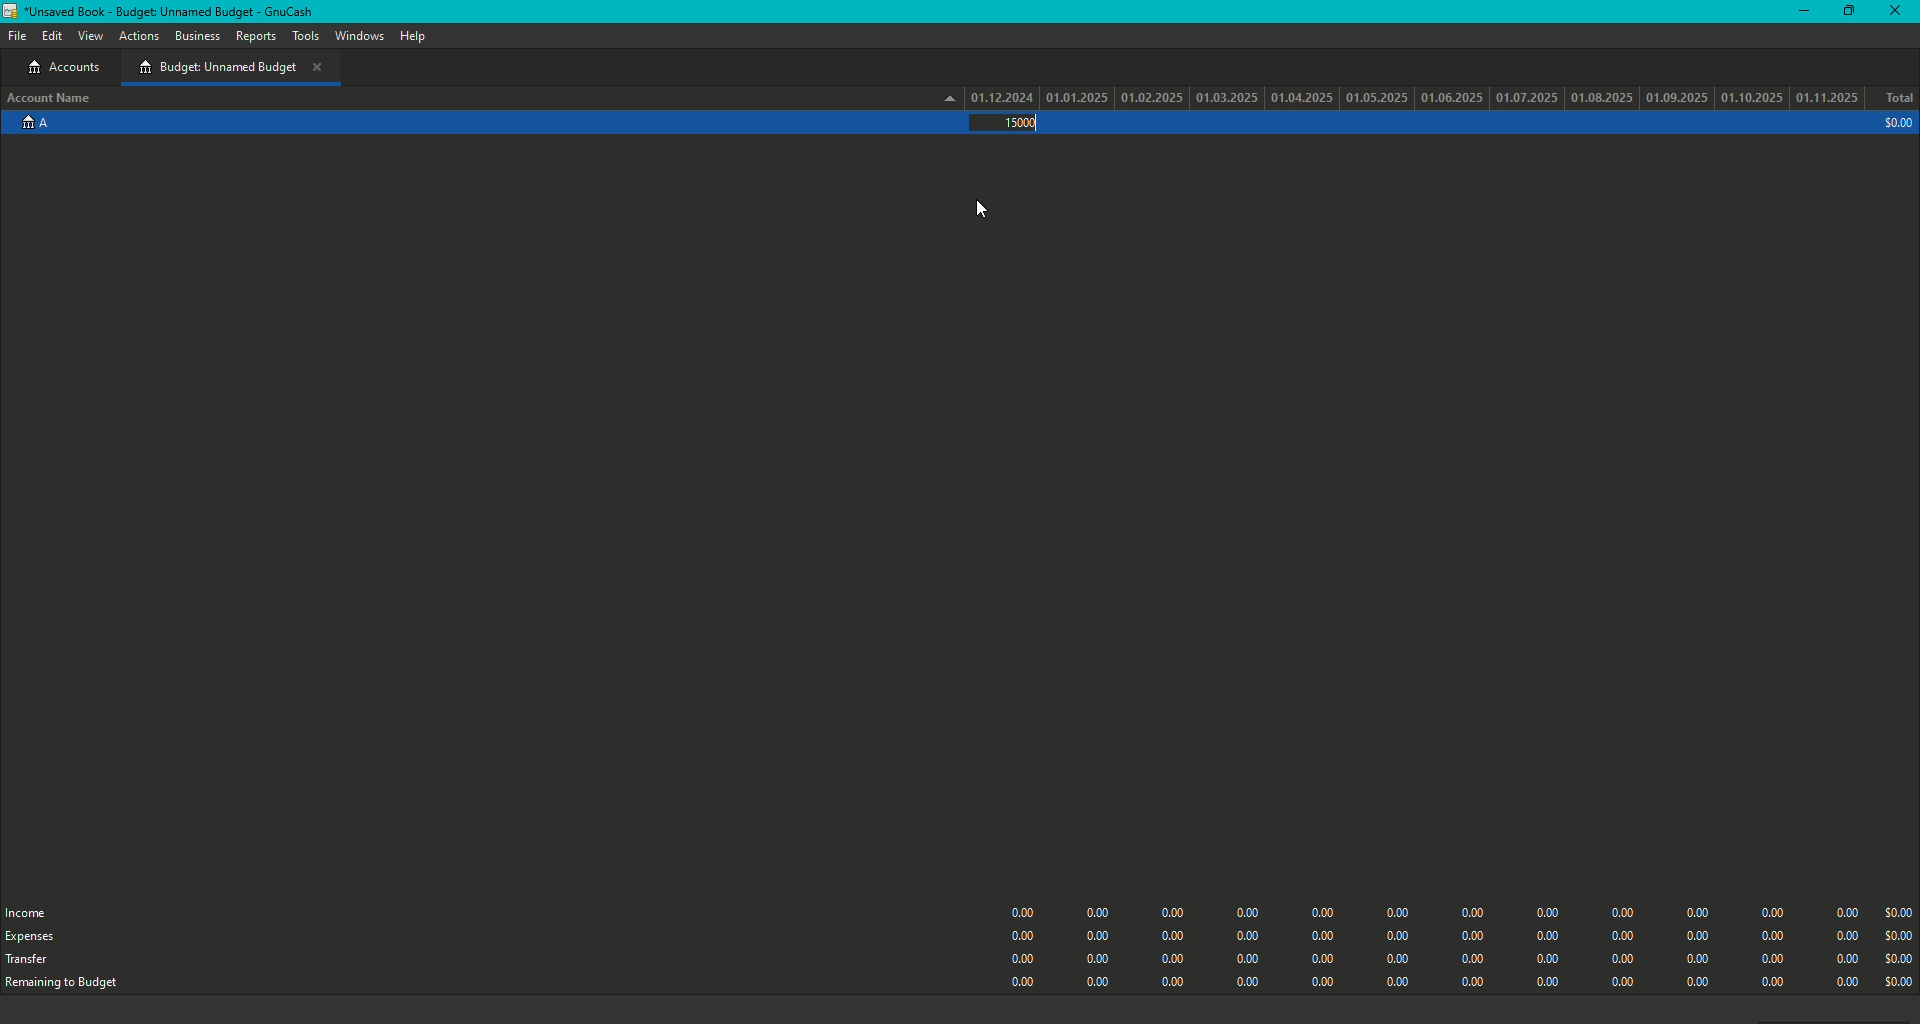 The height and width of the screenshot is (1024, 1920). I want to click on File, so click(15, 35).